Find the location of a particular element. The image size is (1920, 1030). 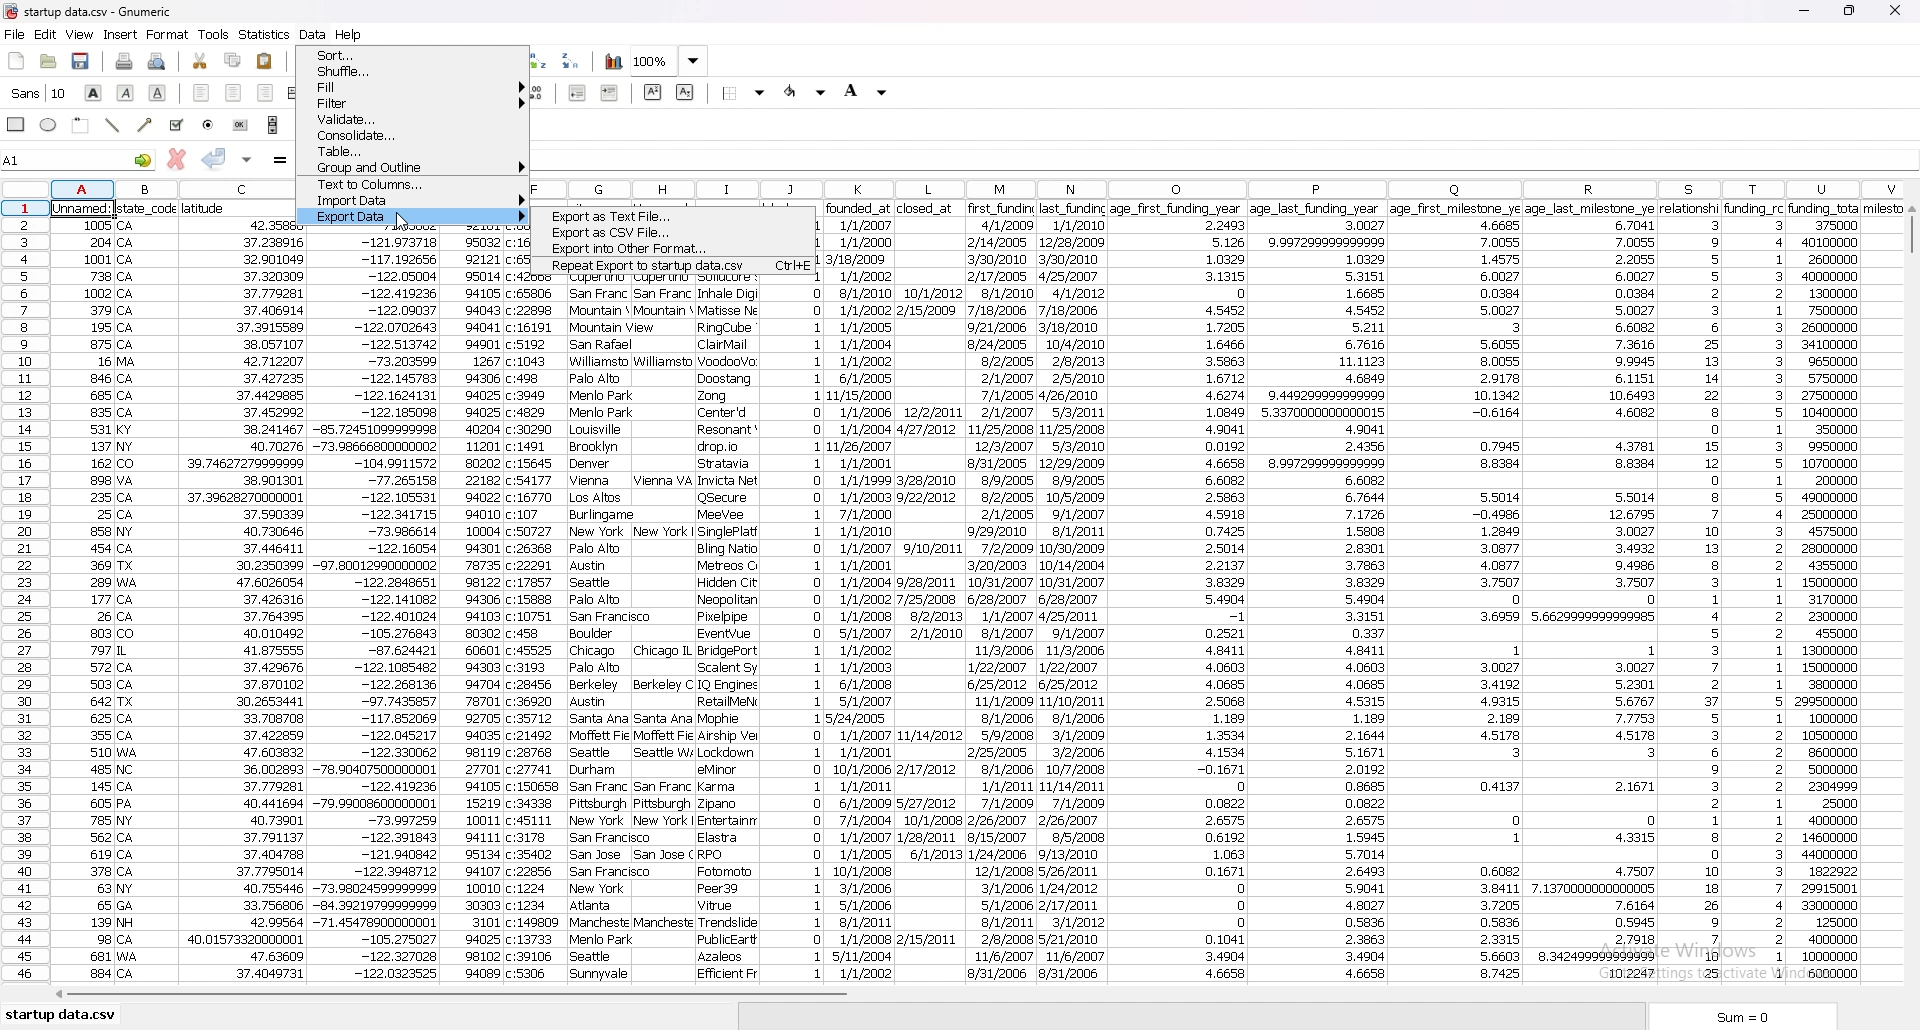

validate is located at coordinates (412, 118).